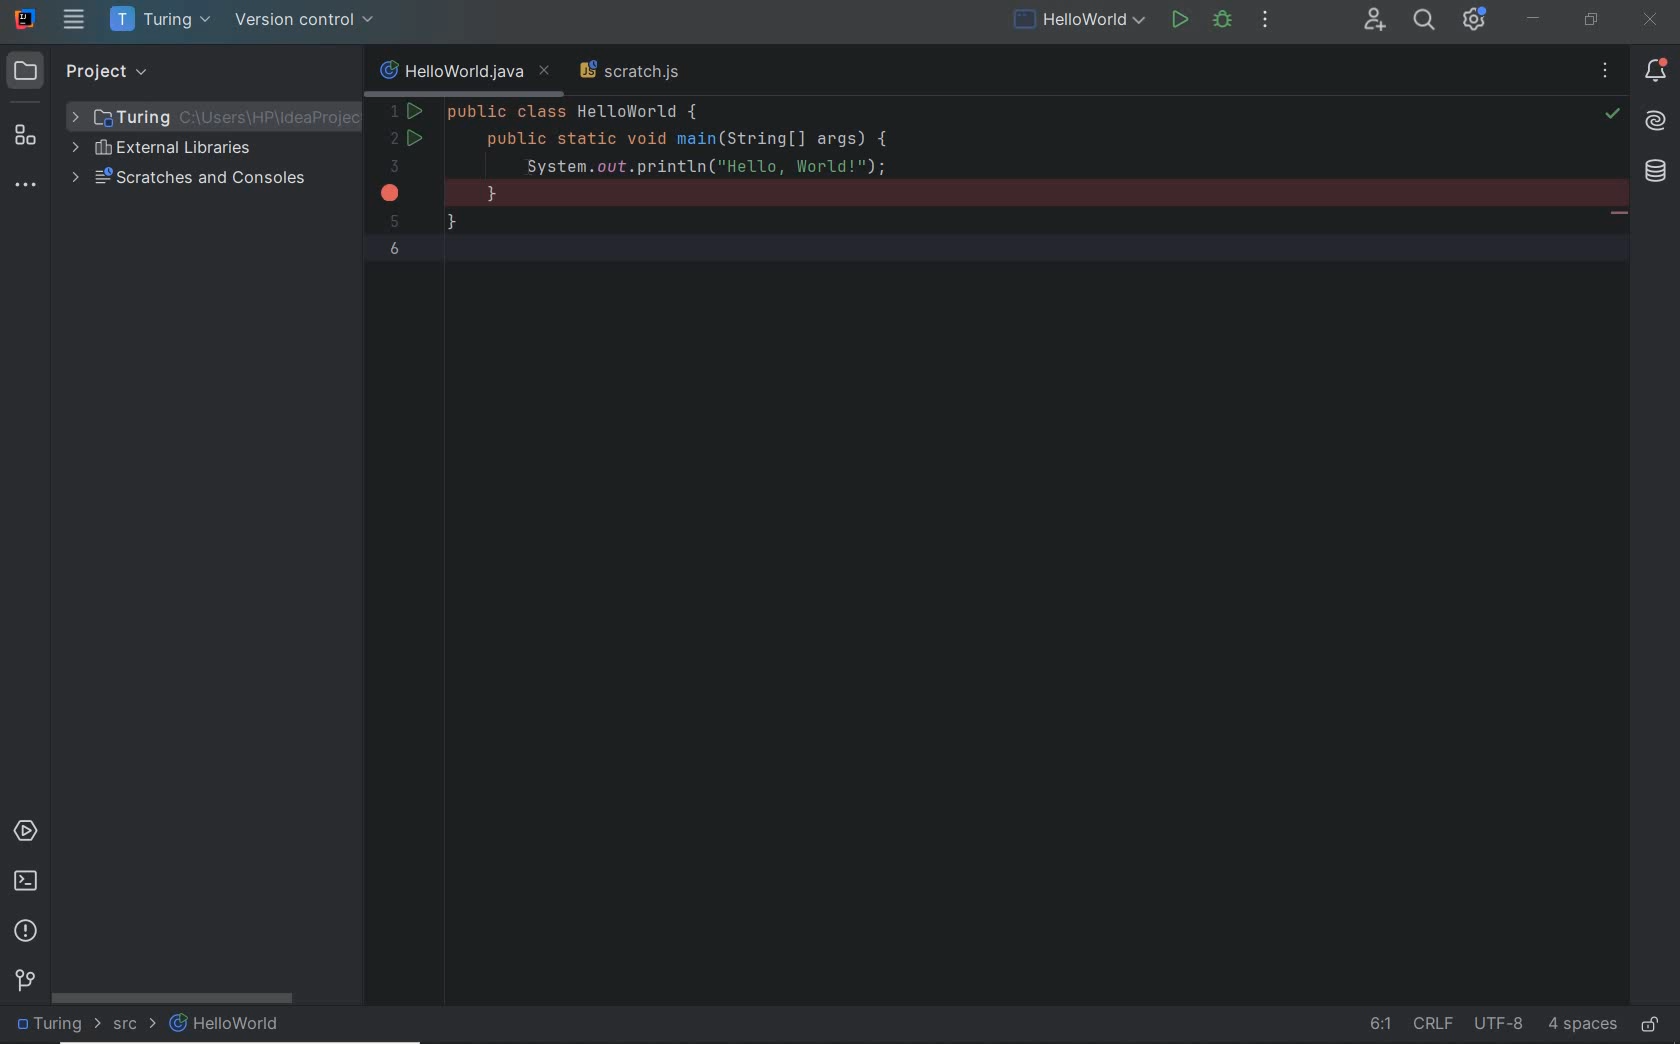 This screenshot has height=1044, width=1680. What do you see at coordinates (25, 834) in the screenshot?
I see `services` at bounding box center [25, 834].